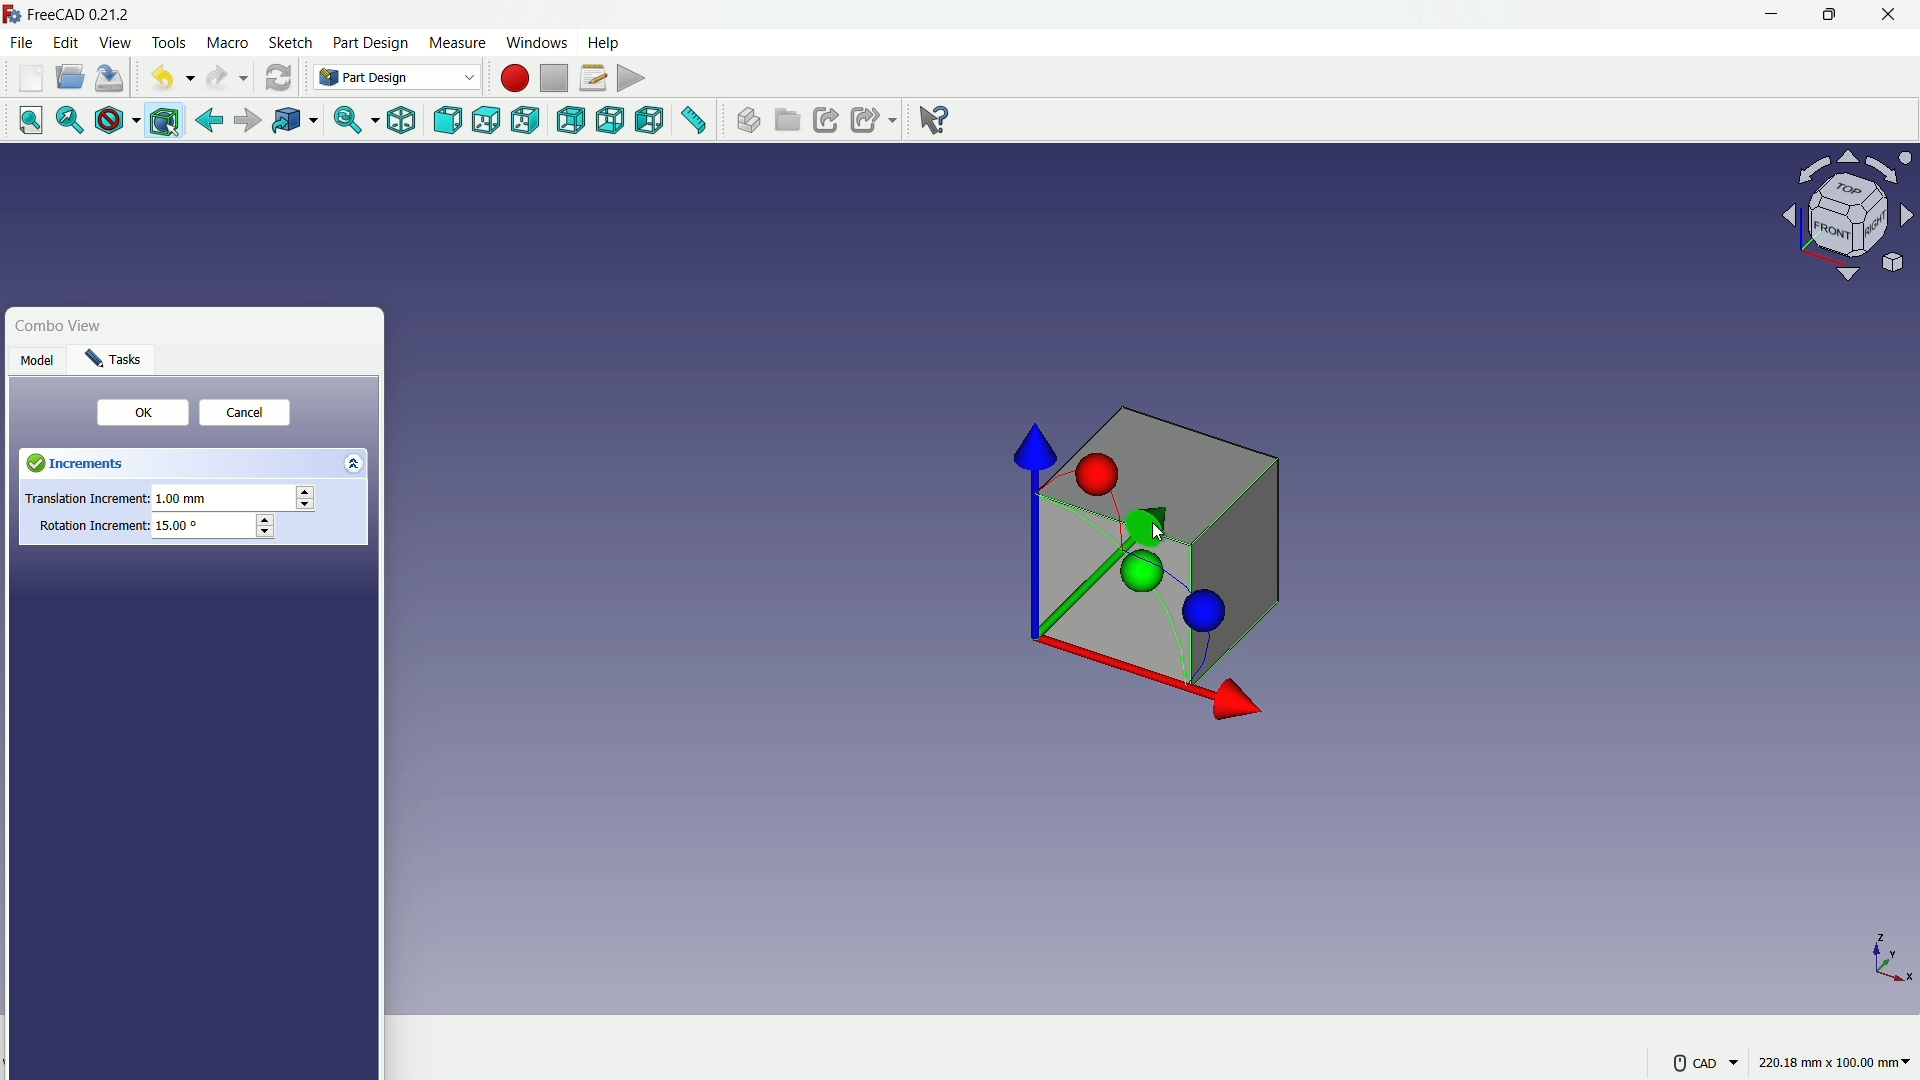  I want to click on Part Design, so click(397, 77).